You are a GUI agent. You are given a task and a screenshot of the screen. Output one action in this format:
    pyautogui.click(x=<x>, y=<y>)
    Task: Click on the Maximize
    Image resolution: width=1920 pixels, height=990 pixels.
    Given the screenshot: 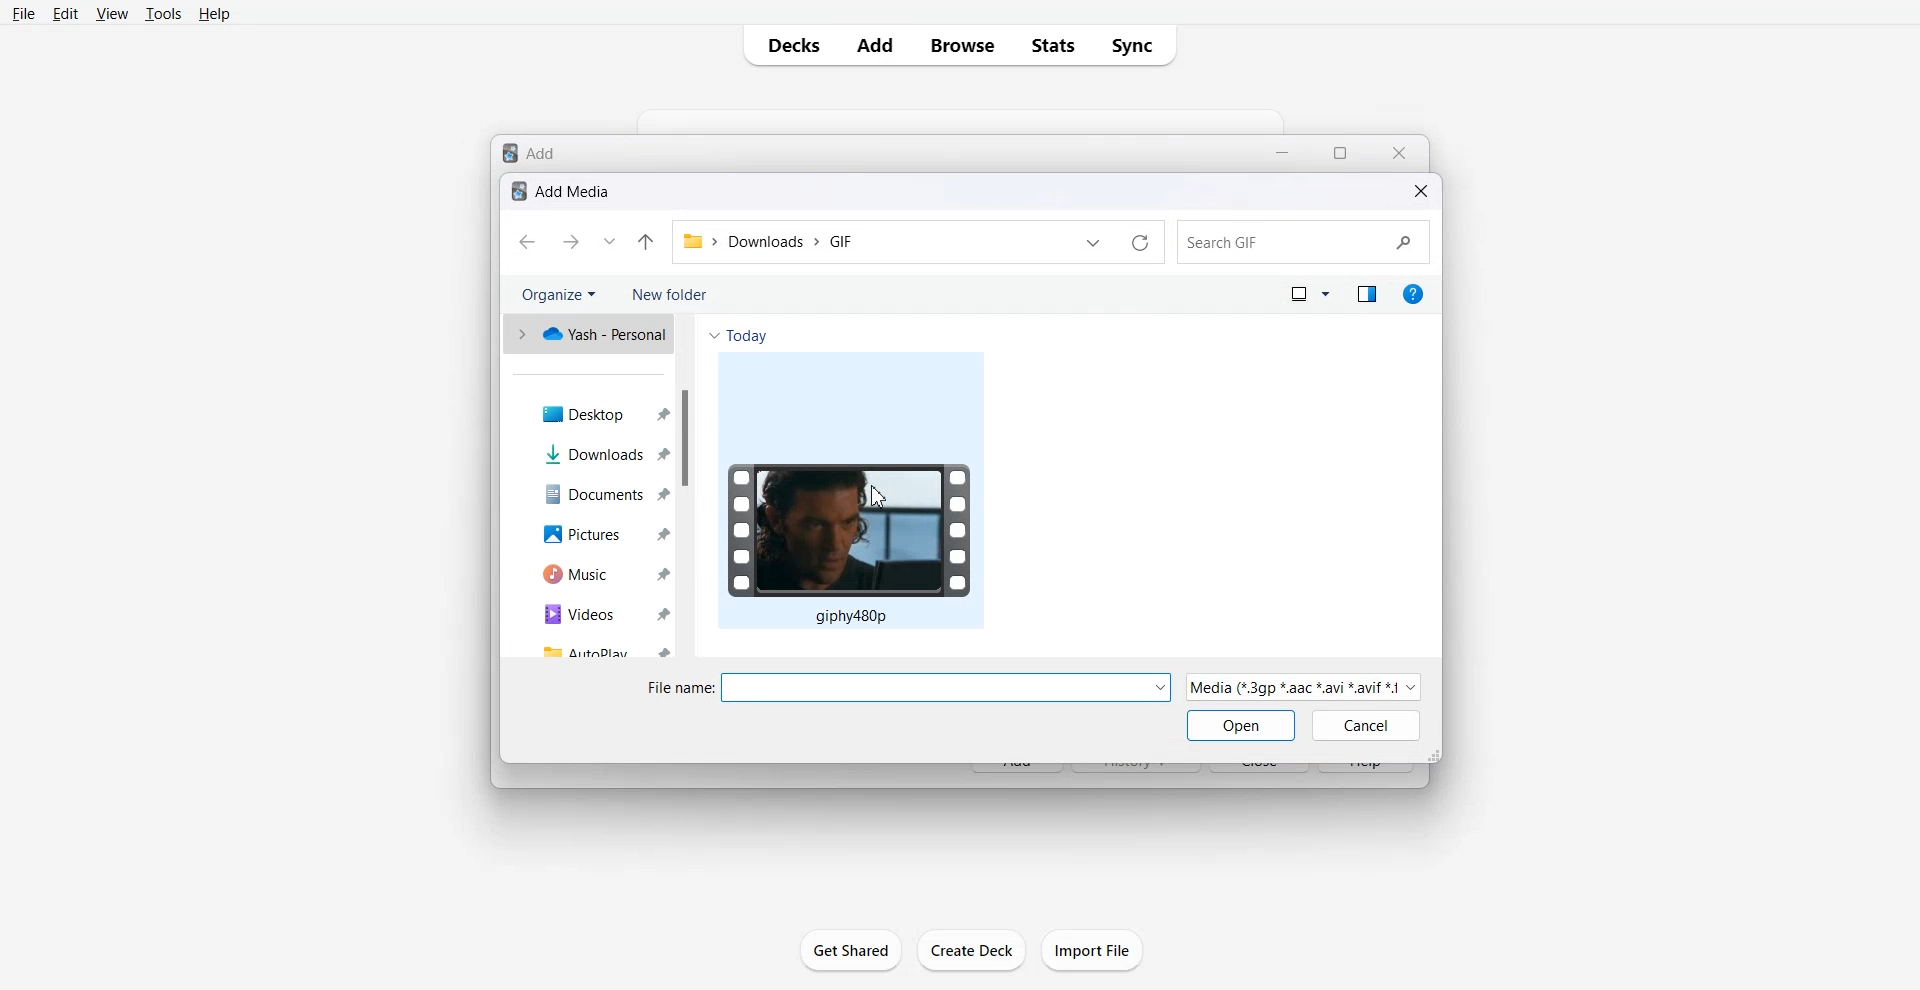 What is the action you would take?
    pyautogui.click(x=1343, y=153)
    